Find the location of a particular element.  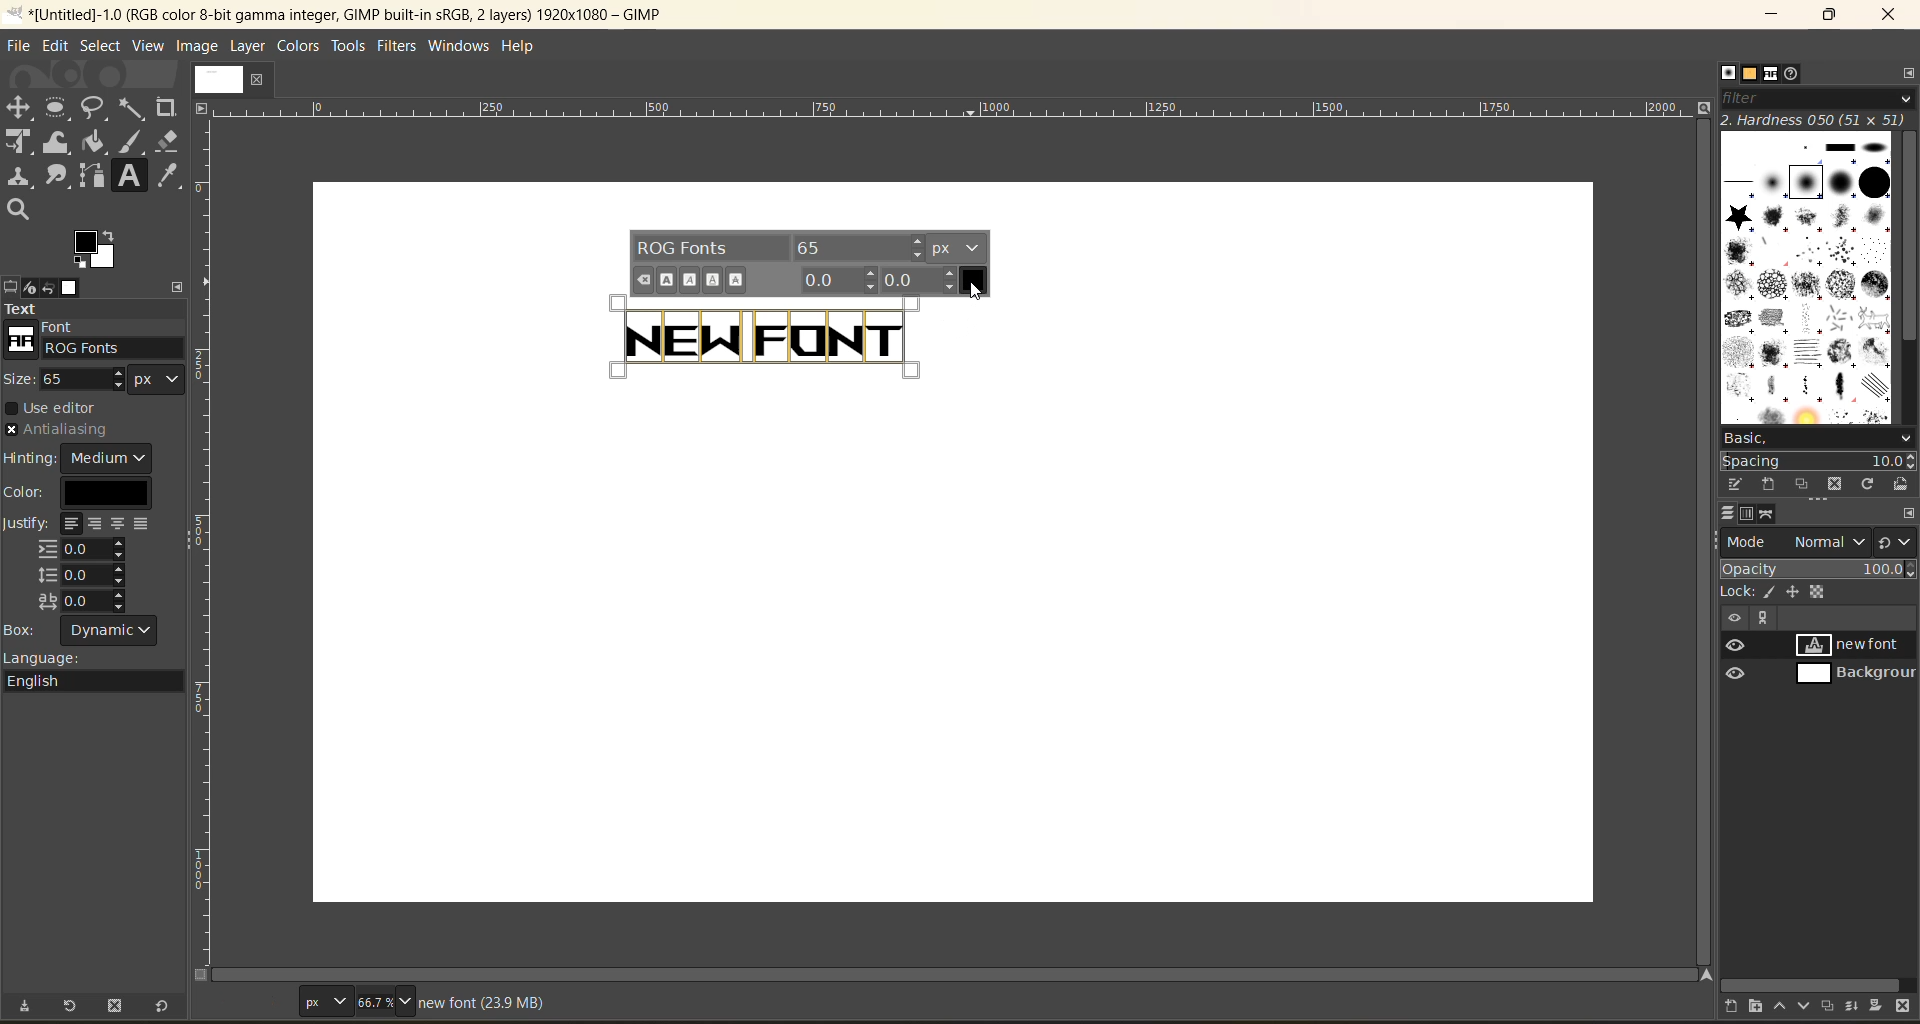

filters is located at coordinates (397, 50).